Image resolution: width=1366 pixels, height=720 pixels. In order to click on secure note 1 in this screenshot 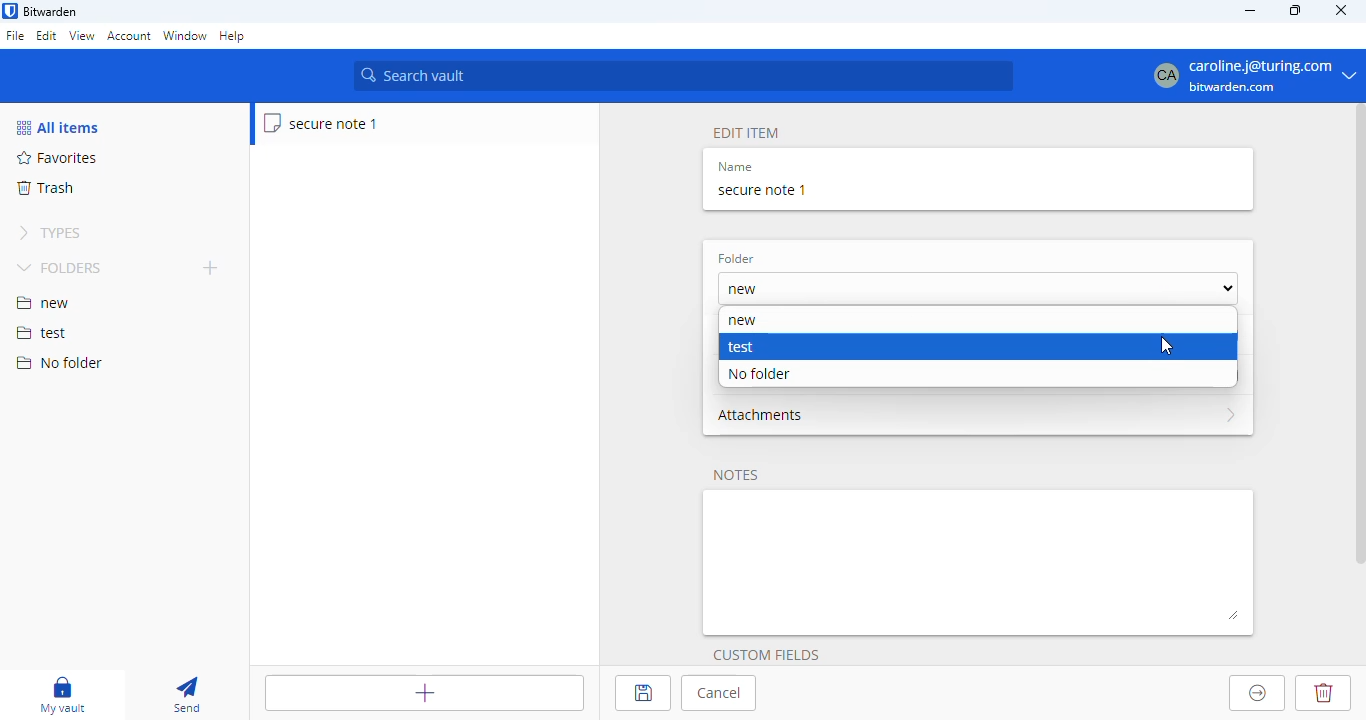, I will do `click(322, 123)`.